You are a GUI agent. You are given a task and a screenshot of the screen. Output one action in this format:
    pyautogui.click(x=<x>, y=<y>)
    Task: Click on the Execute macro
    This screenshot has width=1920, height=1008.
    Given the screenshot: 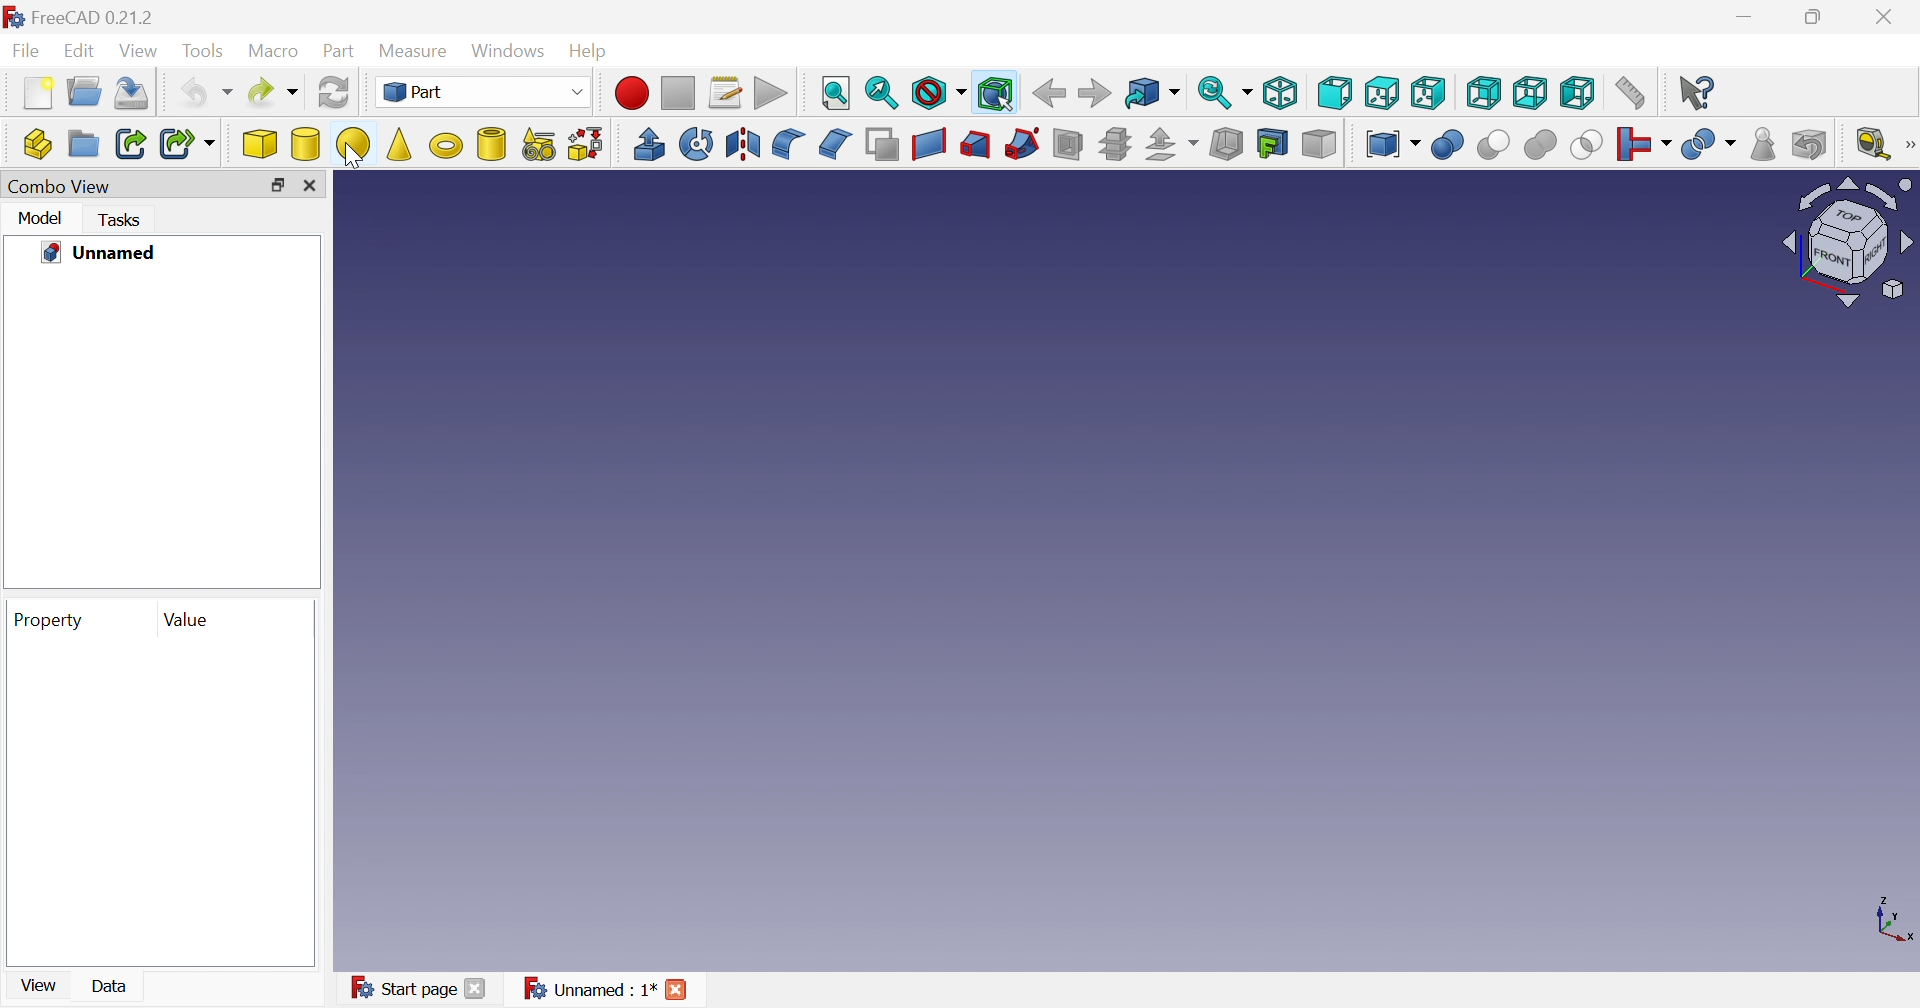 What is the action you would take?
    pyautogui.click(x=771, y=94)
    